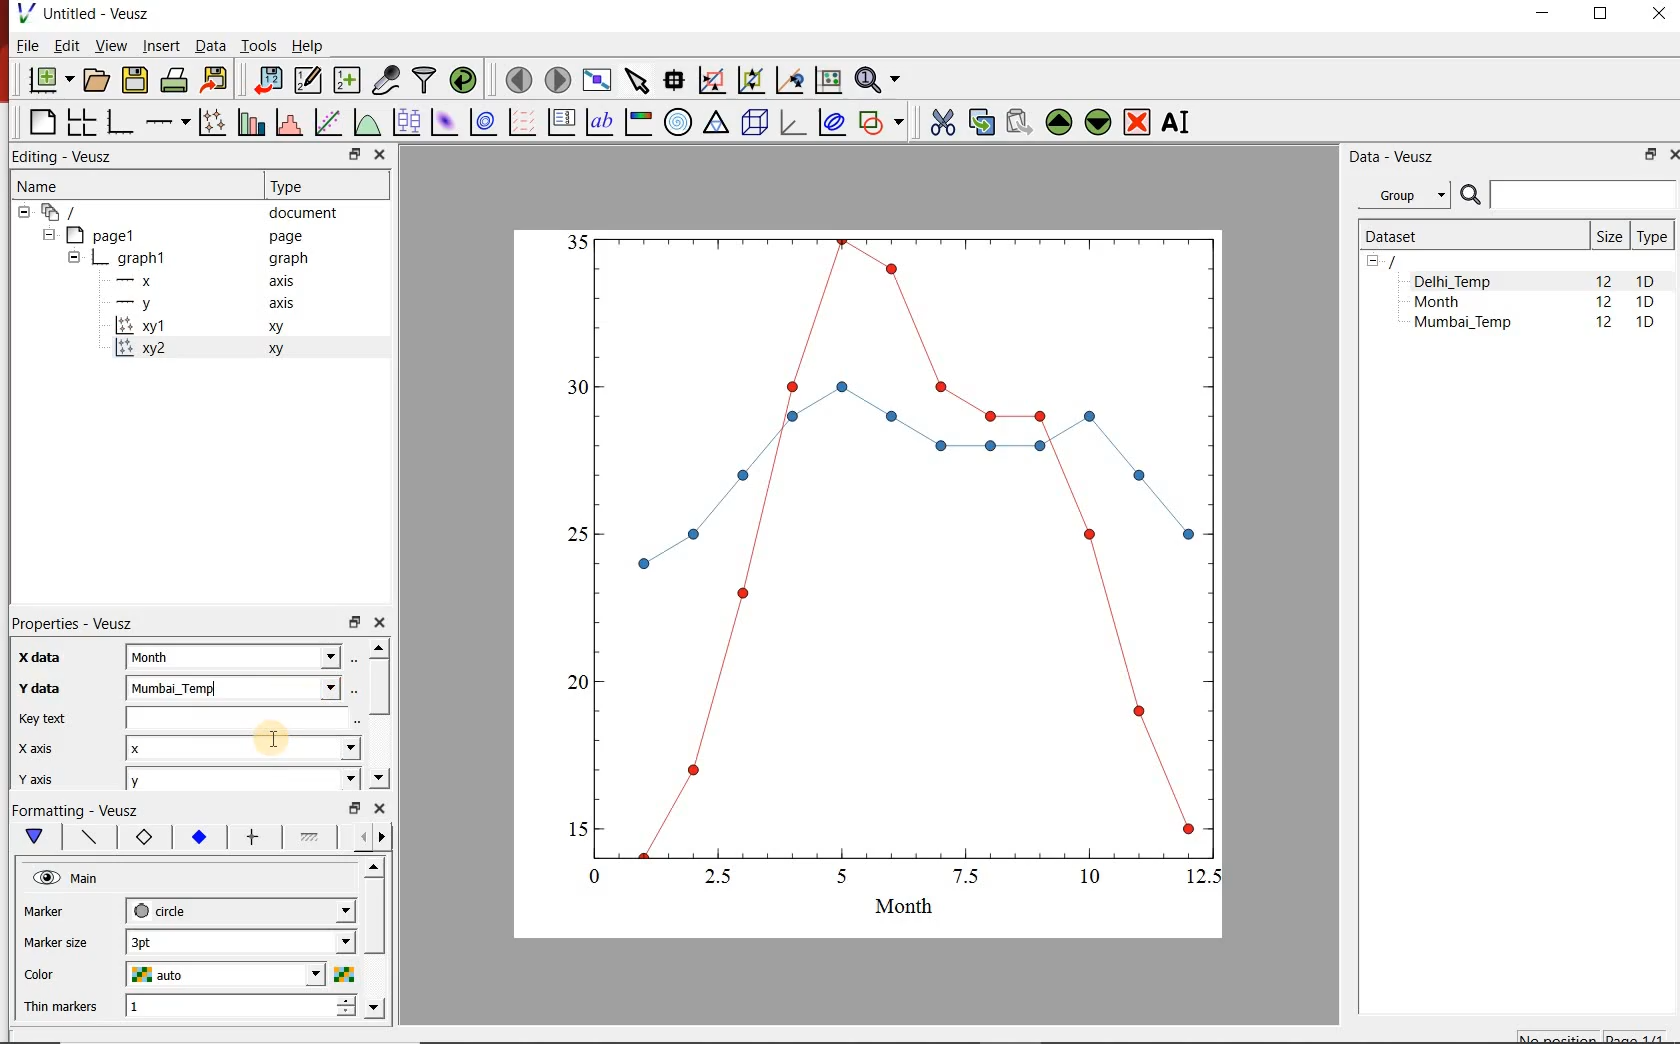 The height and width of the screenshot is (1044, 1680). What do you see at coordinates (1020, 121) in the screenshot?
I see `paste widget from the clipboard` at bounding box center [1020, 121].